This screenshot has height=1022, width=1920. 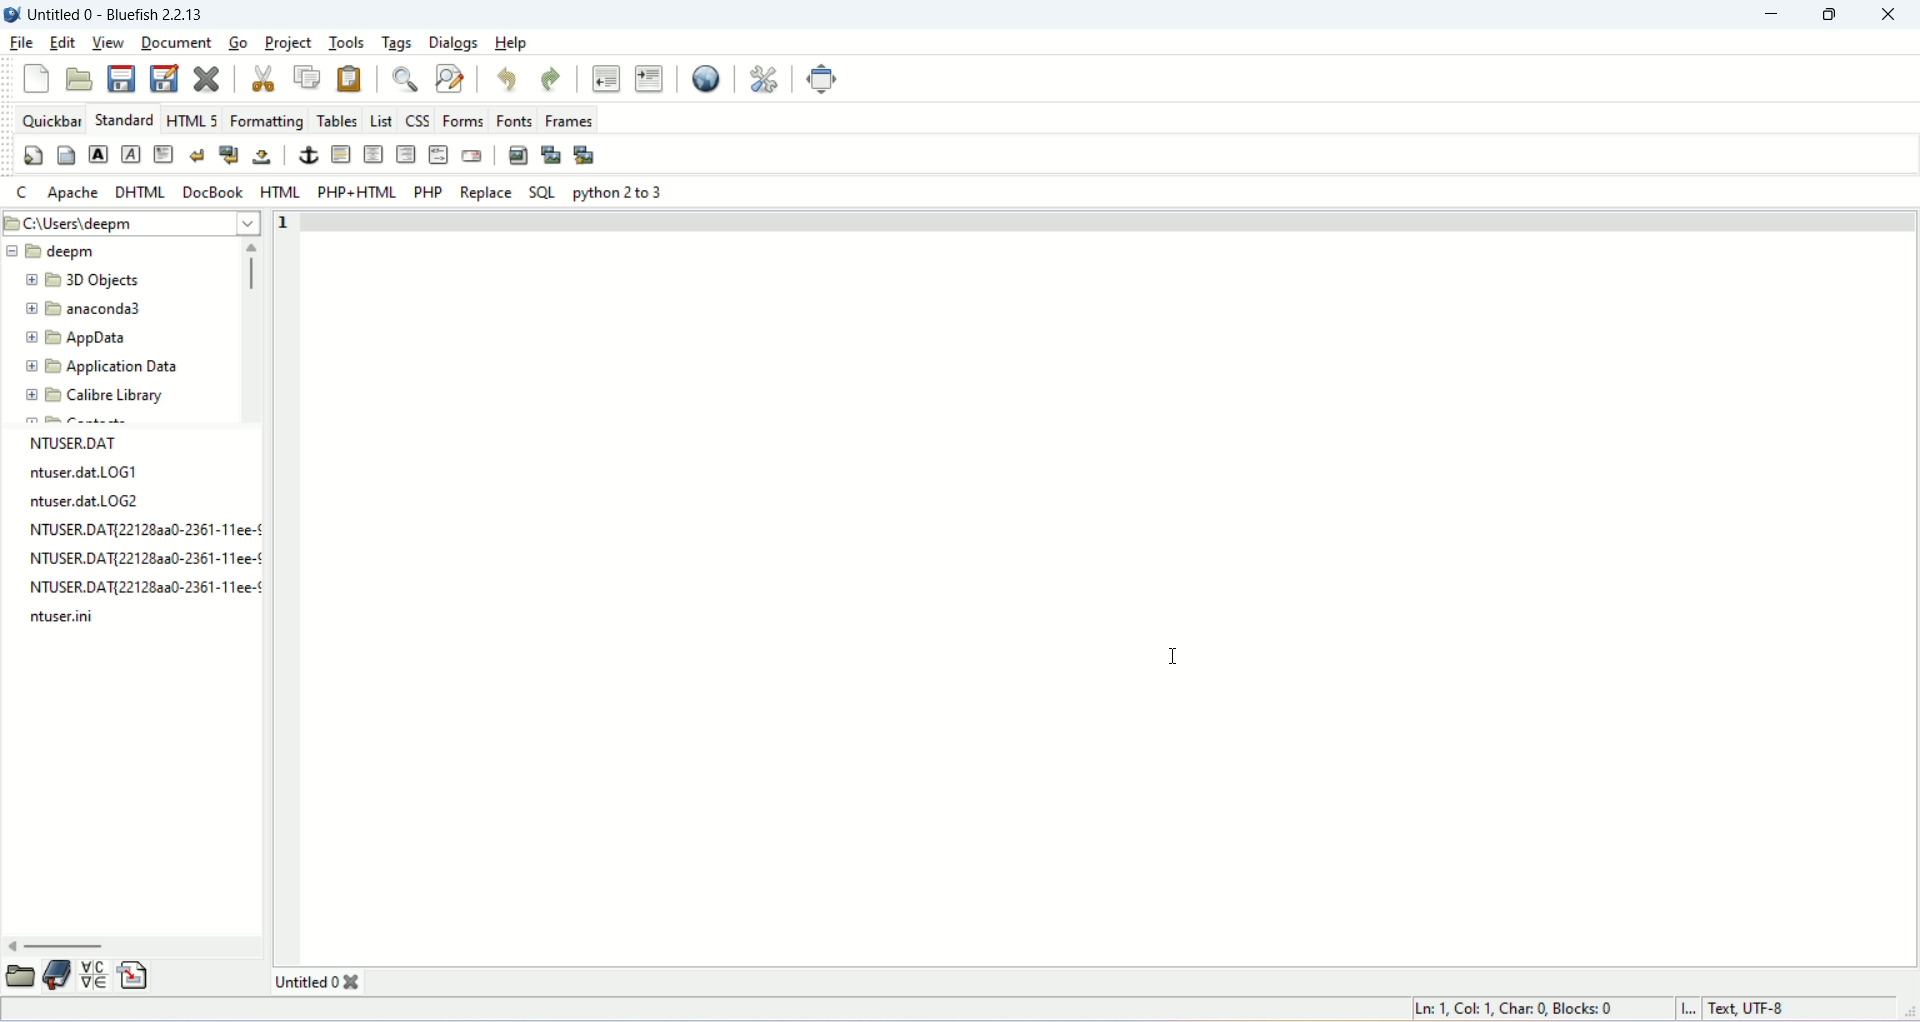 I want to click on DHTML, so click(x=137, y=188).